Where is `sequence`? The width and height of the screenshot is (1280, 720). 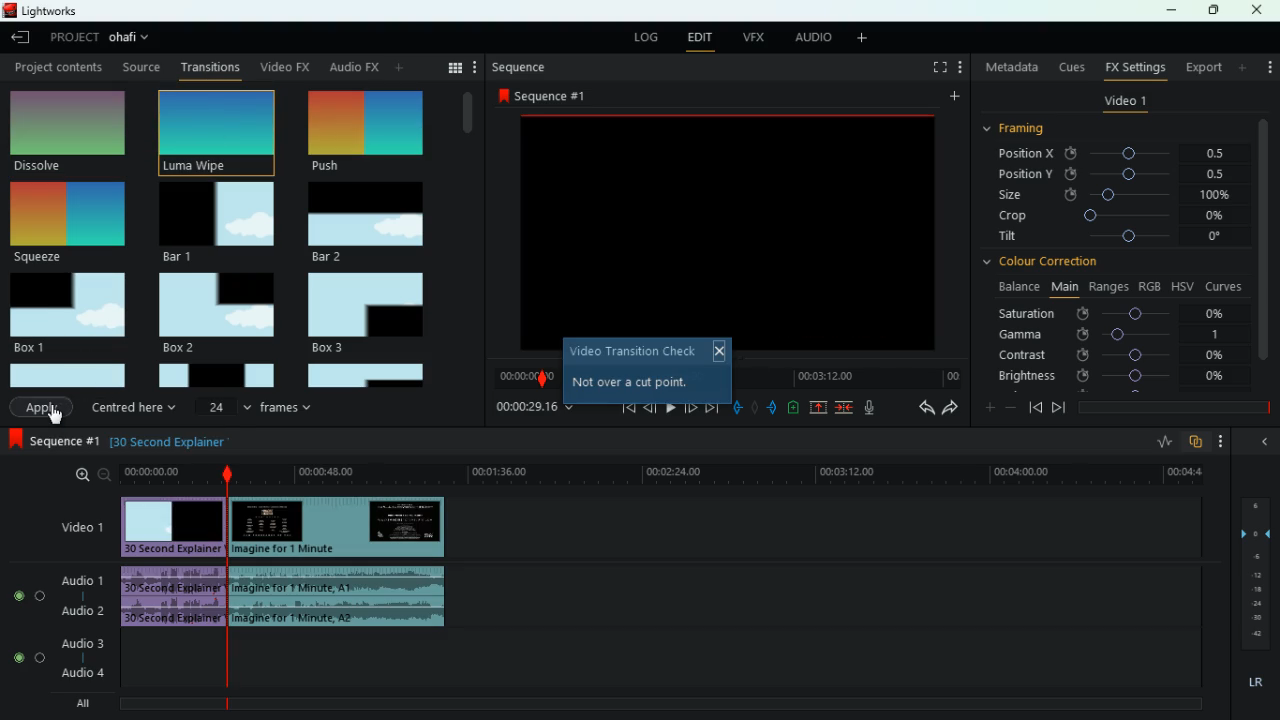 sequence is located at coordinates (55, 442).